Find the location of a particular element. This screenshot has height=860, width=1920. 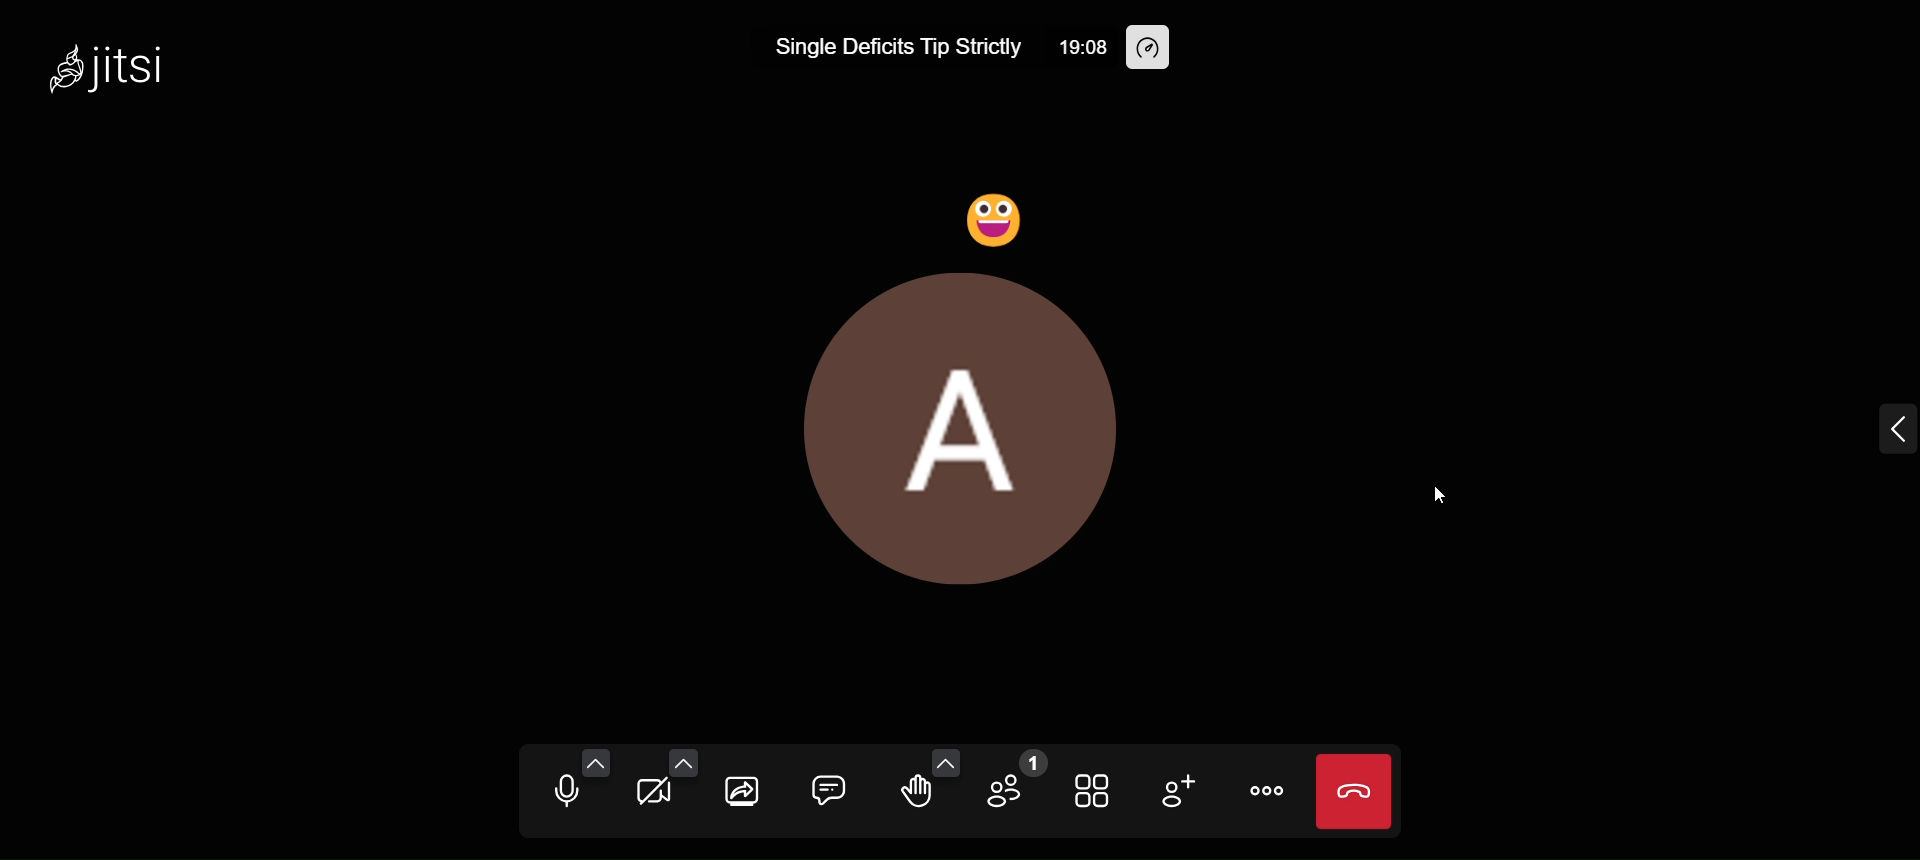

performance setting is located at coordinates (1147, 49).